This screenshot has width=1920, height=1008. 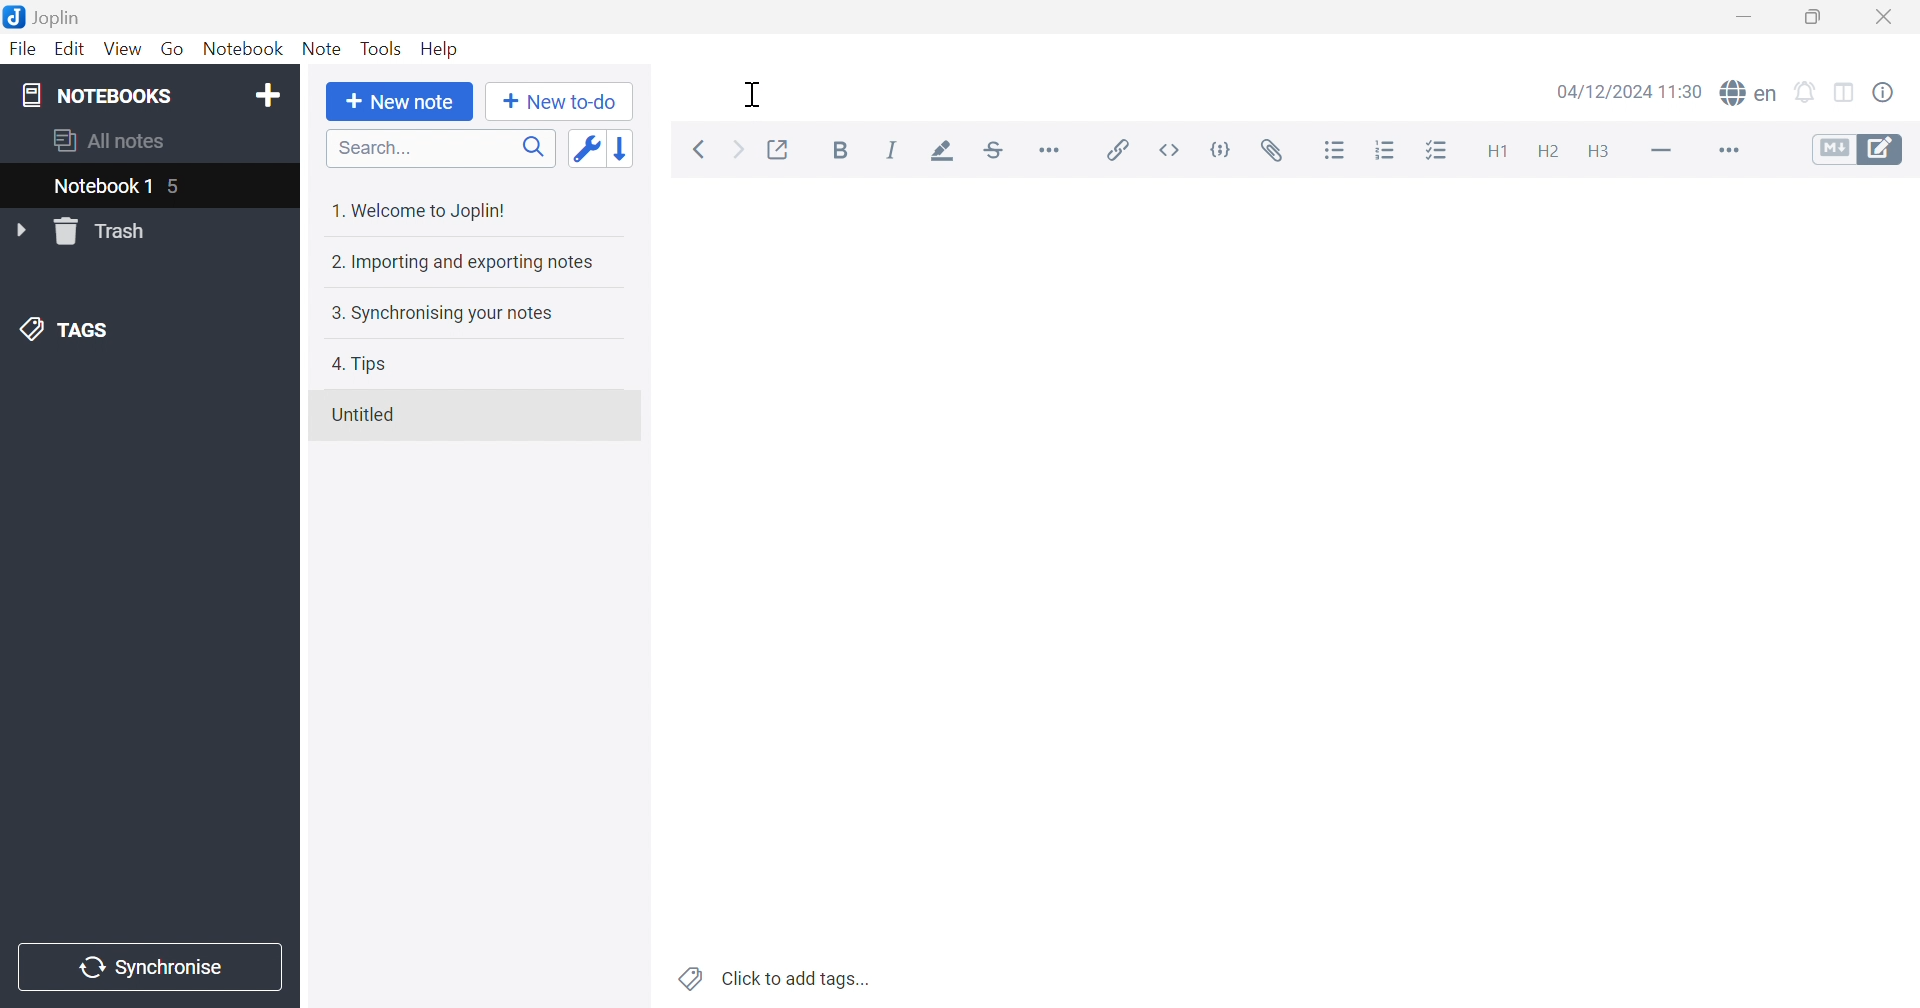 What do you see at coordinates (897, 150) in the screenshot?
I see `Italic` at bounding box center [897, 150].